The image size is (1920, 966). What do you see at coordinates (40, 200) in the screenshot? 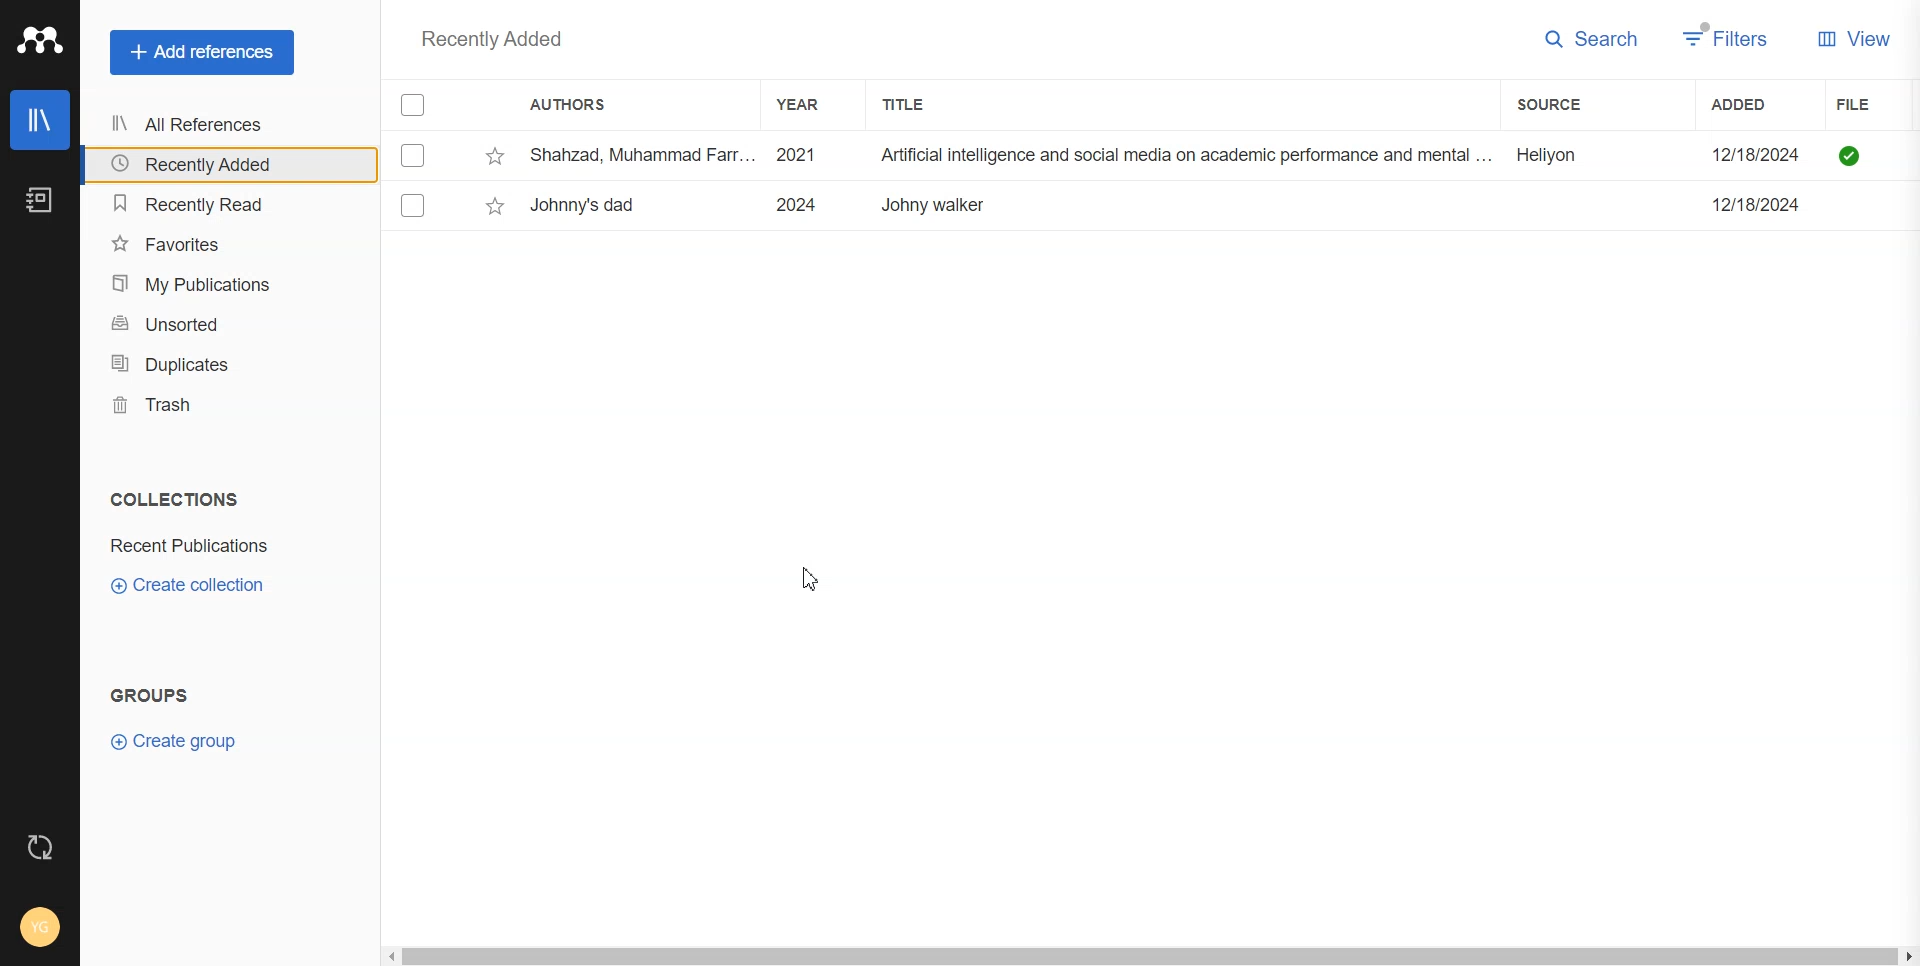
I see `Notebook` at bounding box center [40, 200].